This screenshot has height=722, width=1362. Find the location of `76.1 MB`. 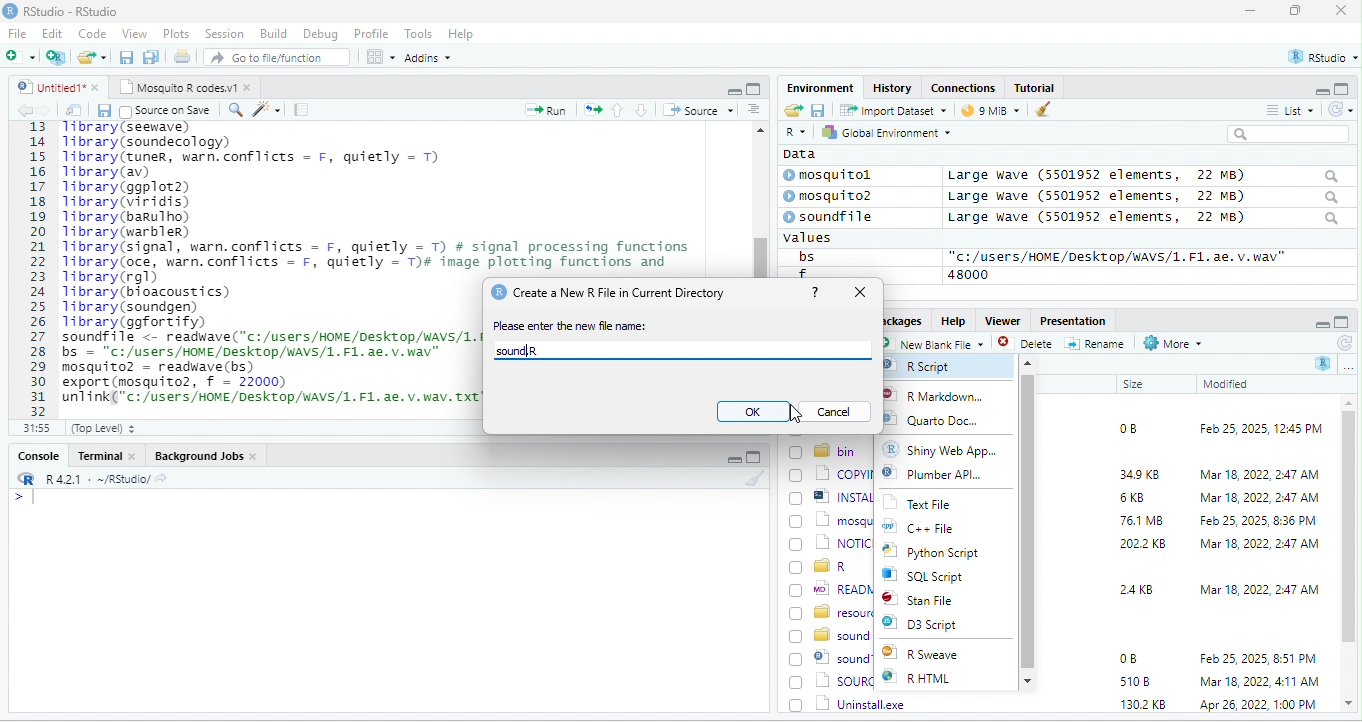

76.1 MB is located at coordinates (1141, 519).